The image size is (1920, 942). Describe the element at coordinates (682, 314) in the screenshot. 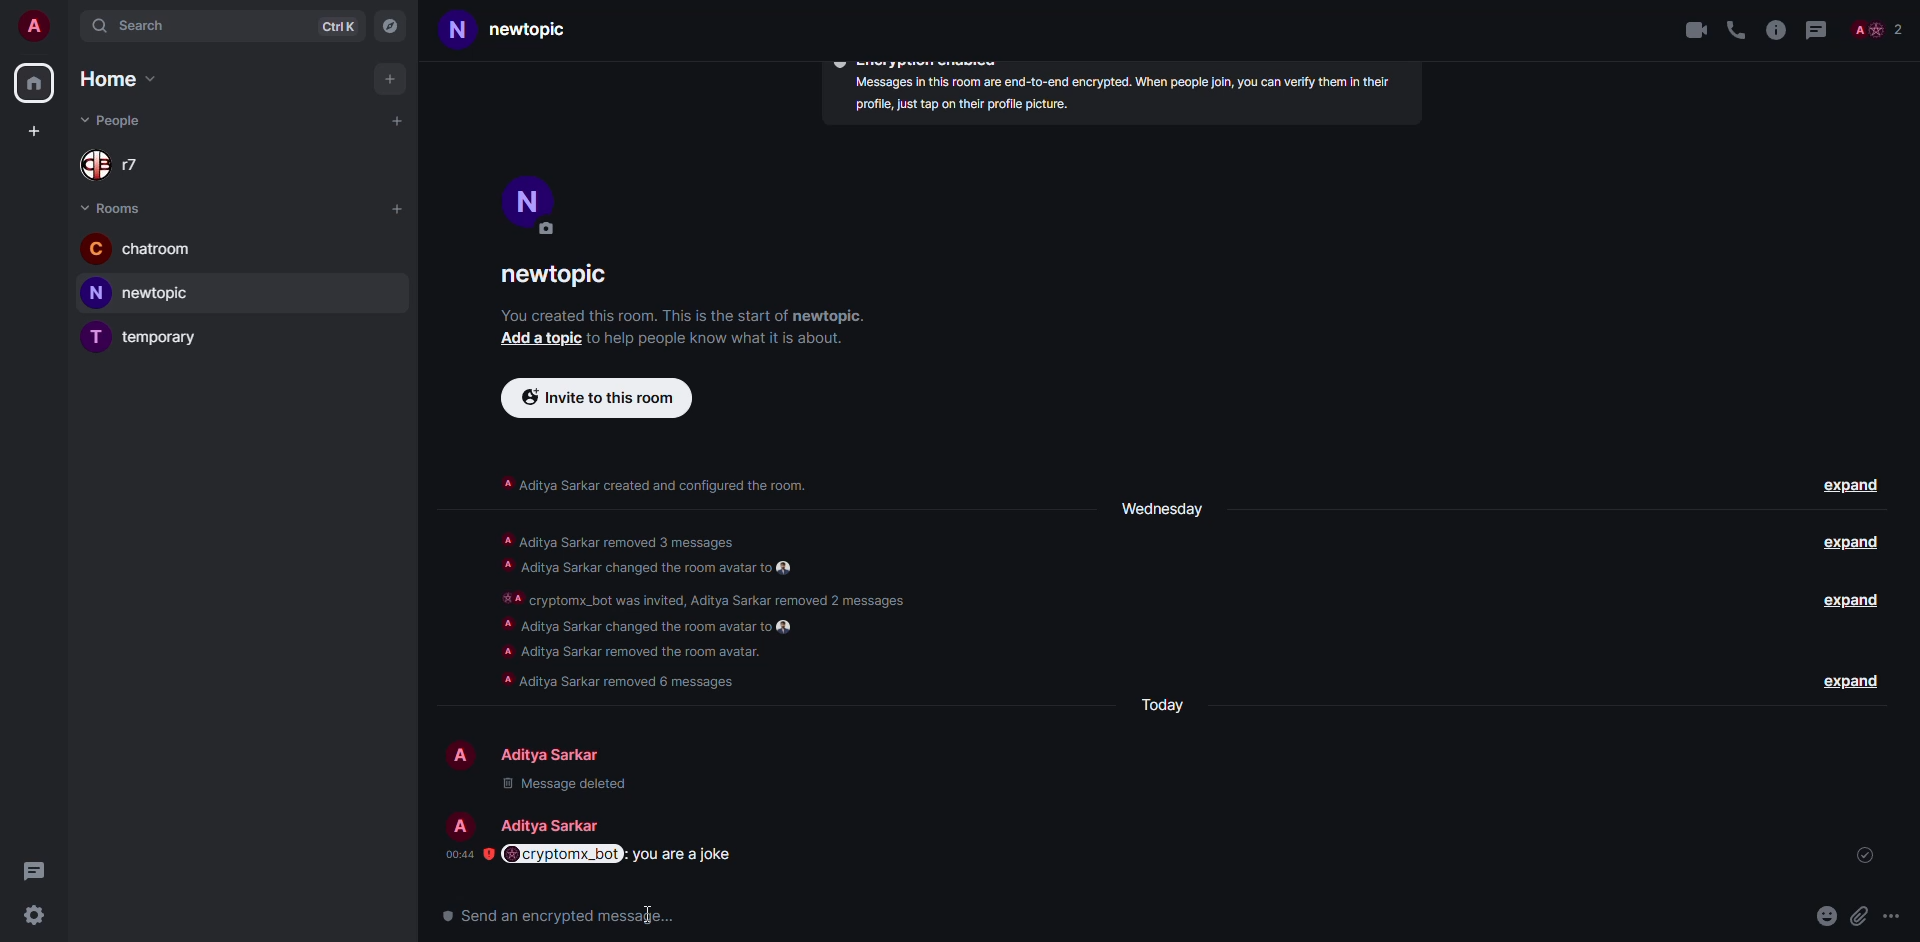

I see `info` at that location.